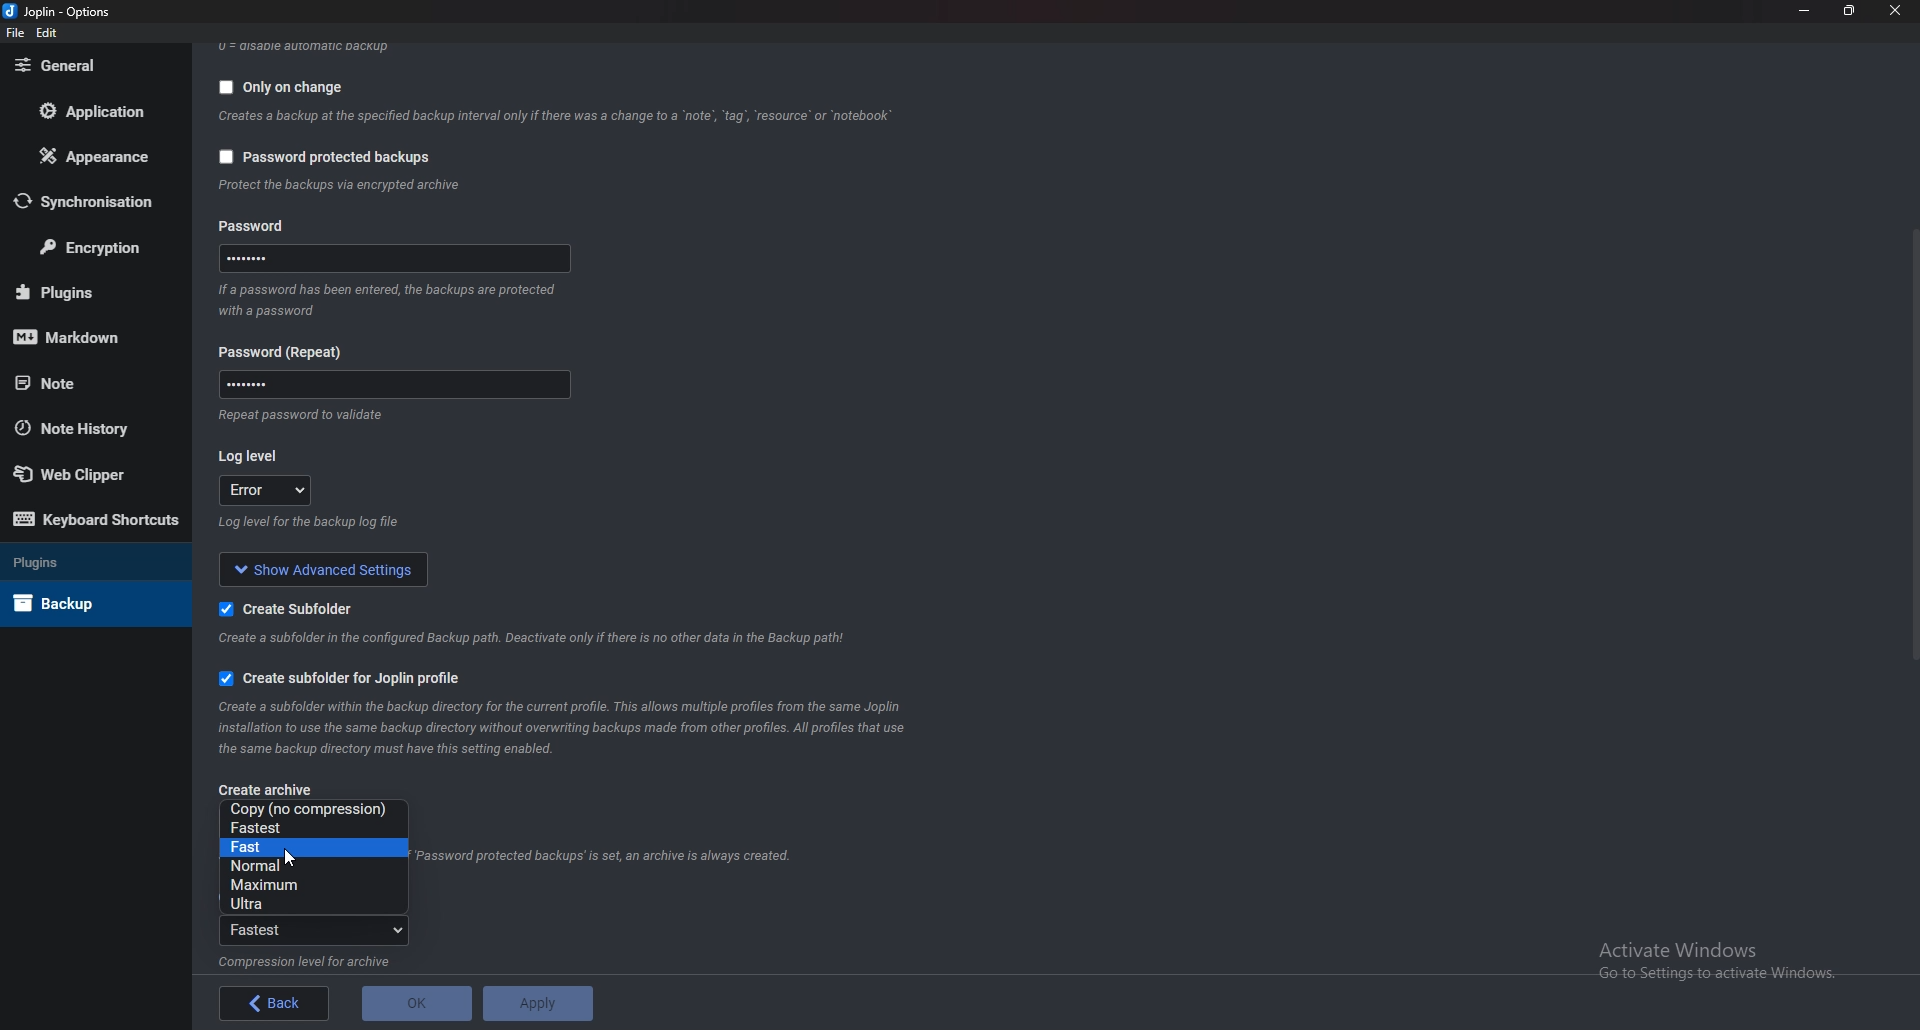  What do you see at coordinates (296, 867) in the screenshot?
I see `Normal` at bounding box center [296, 867].